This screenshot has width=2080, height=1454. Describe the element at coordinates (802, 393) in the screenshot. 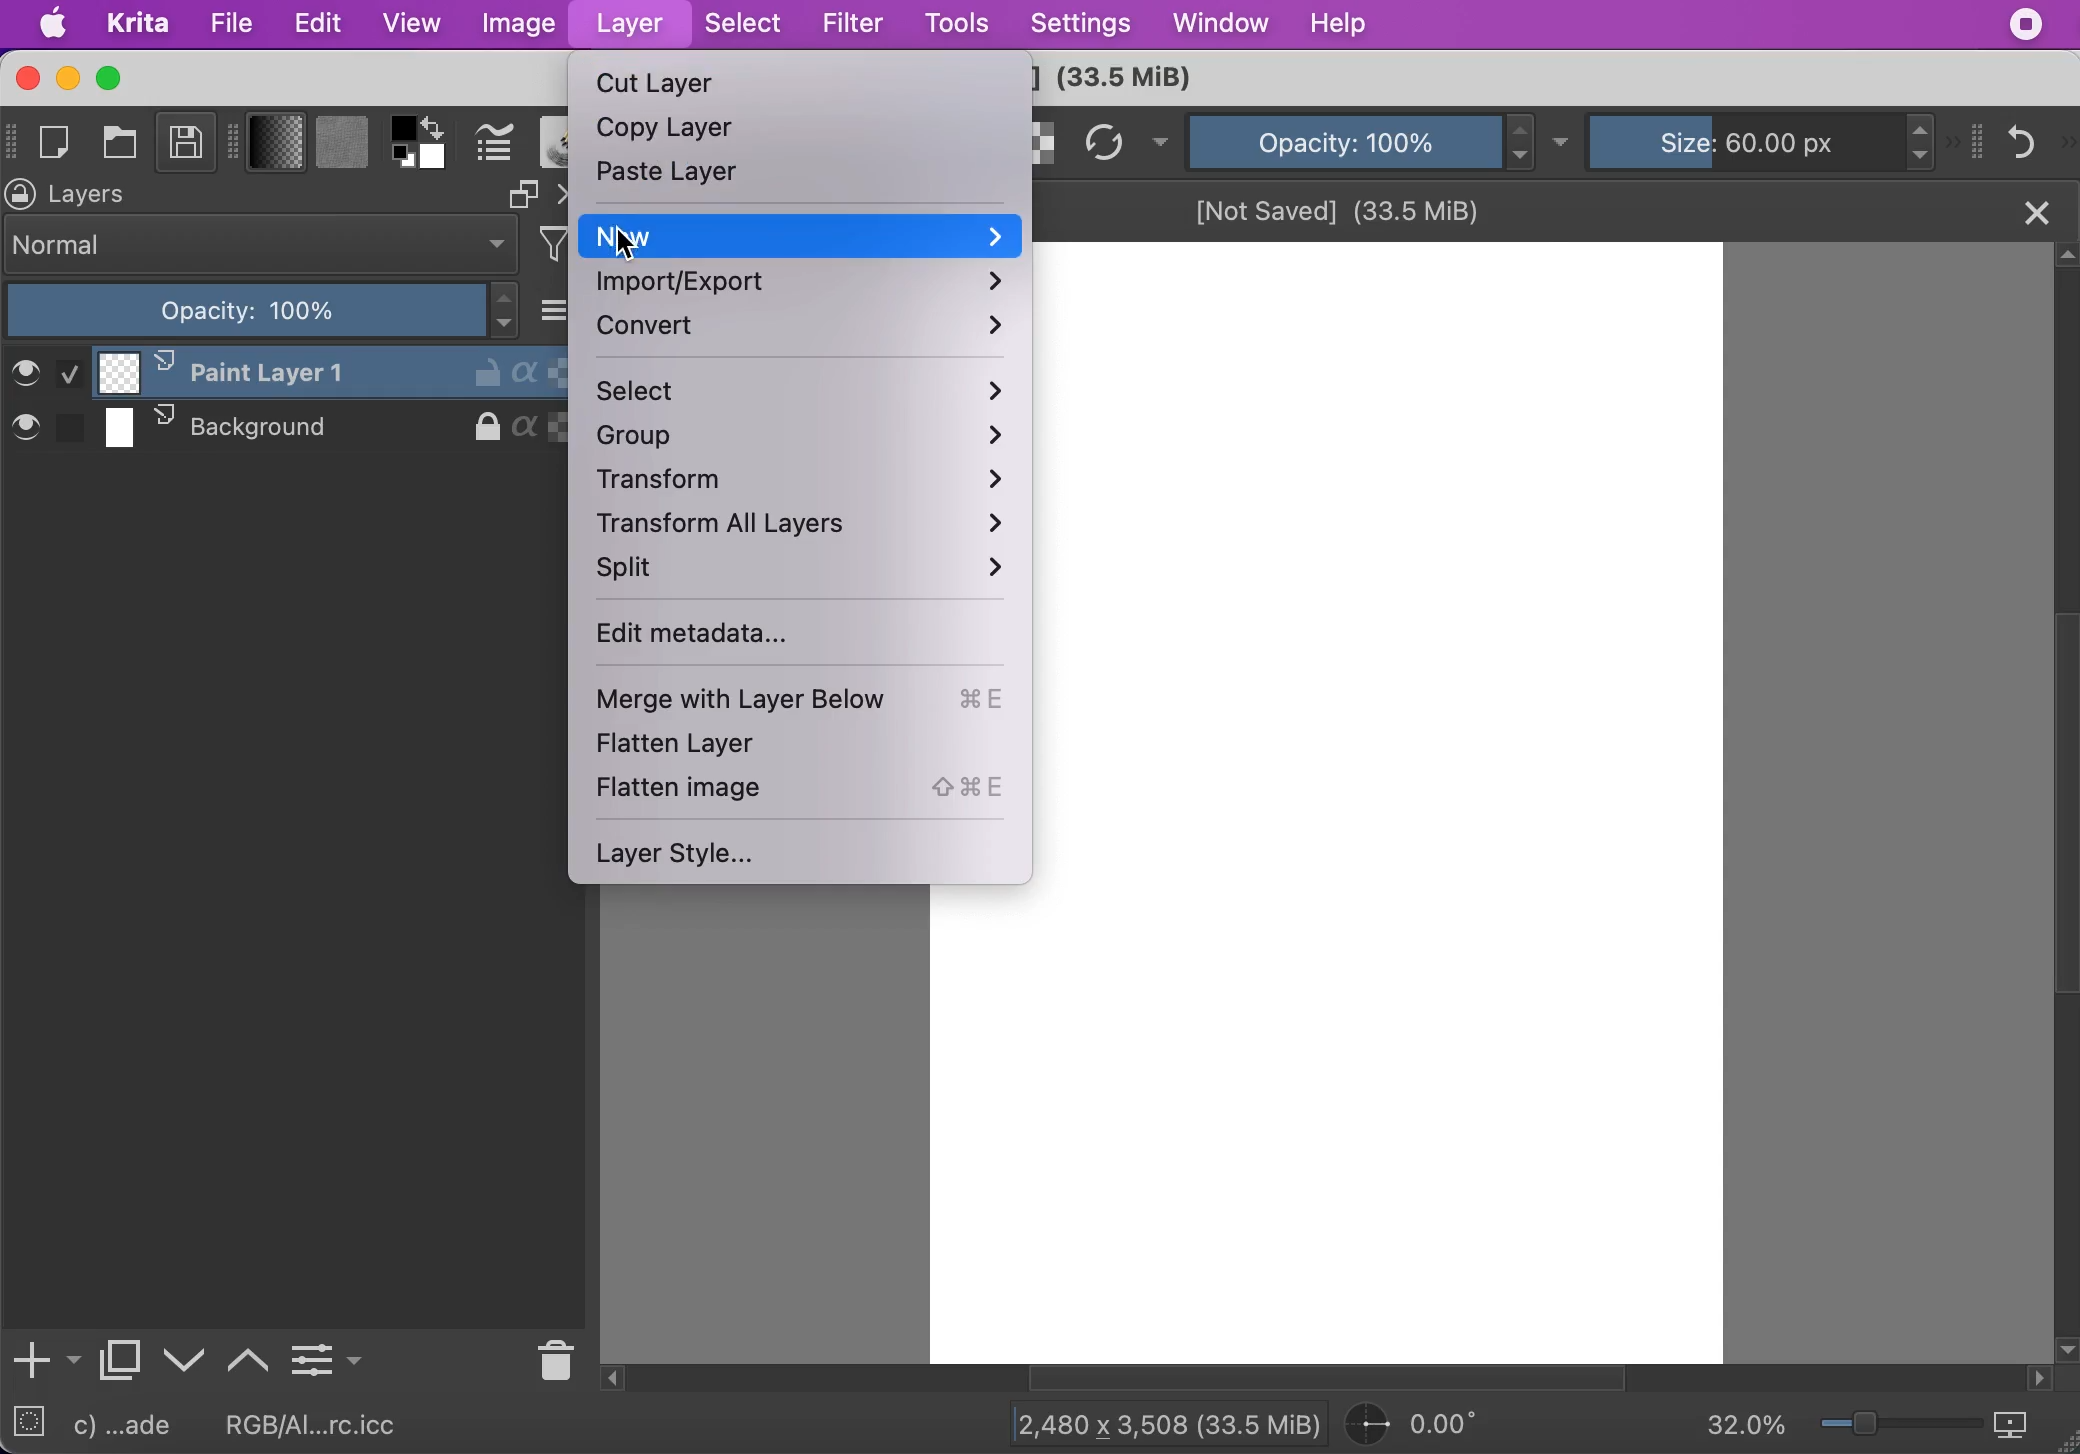

I see `select` at that location.